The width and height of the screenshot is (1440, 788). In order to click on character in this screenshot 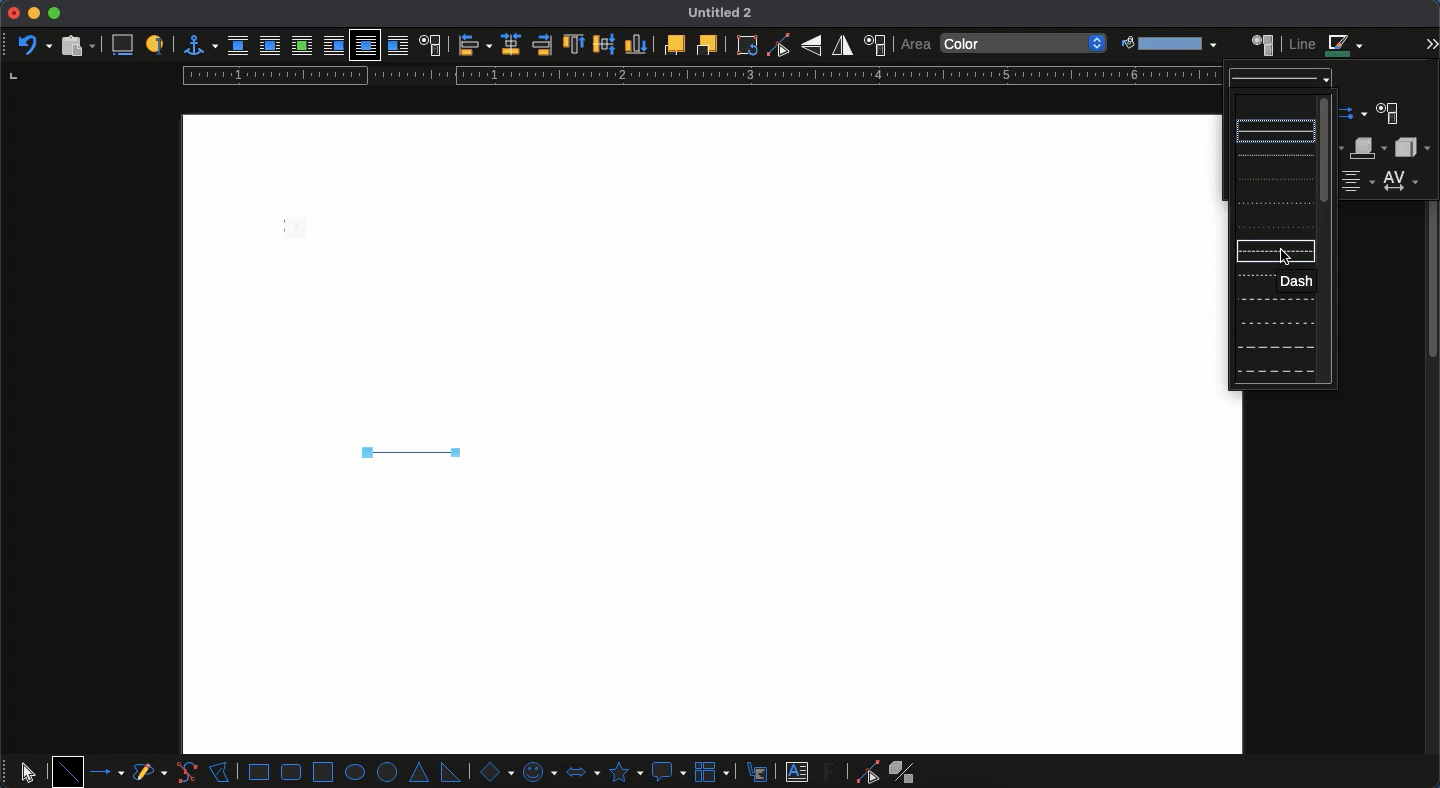, I will do `click(1387, 115)`.